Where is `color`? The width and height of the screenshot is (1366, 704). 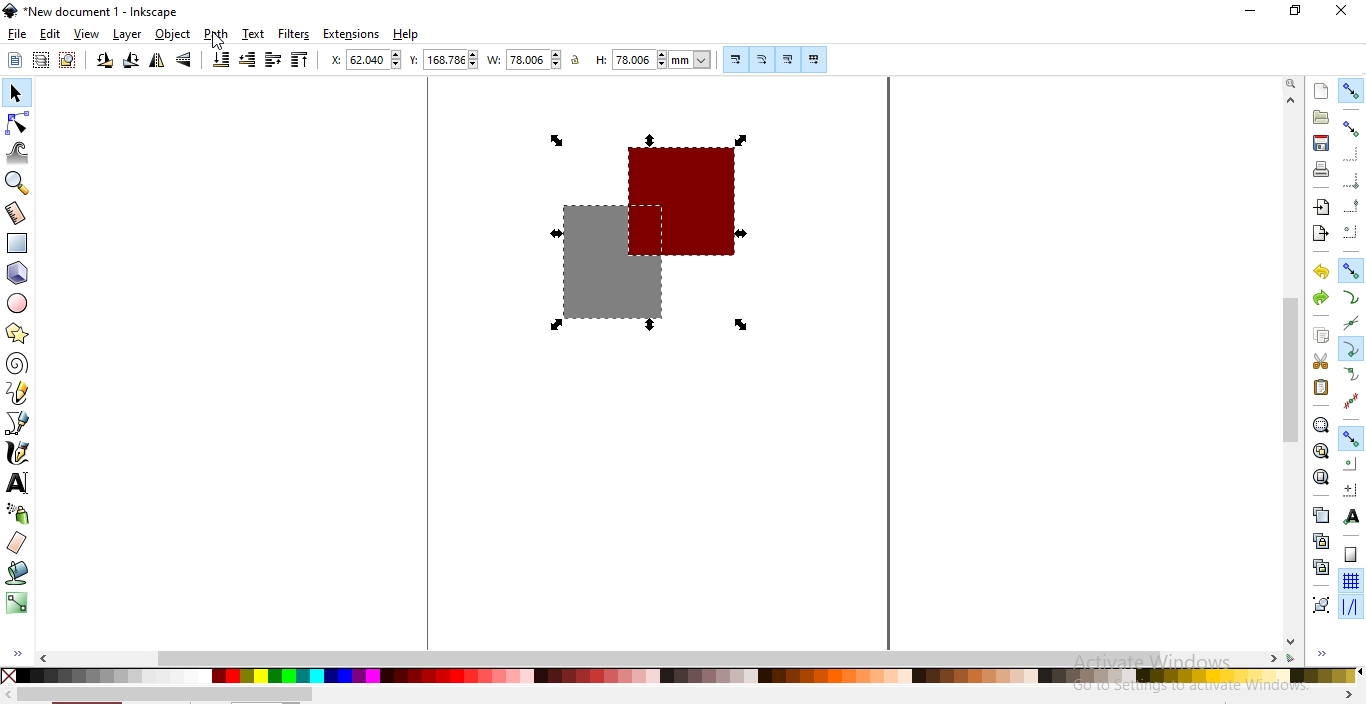 color is located at coordinates (679, 675).